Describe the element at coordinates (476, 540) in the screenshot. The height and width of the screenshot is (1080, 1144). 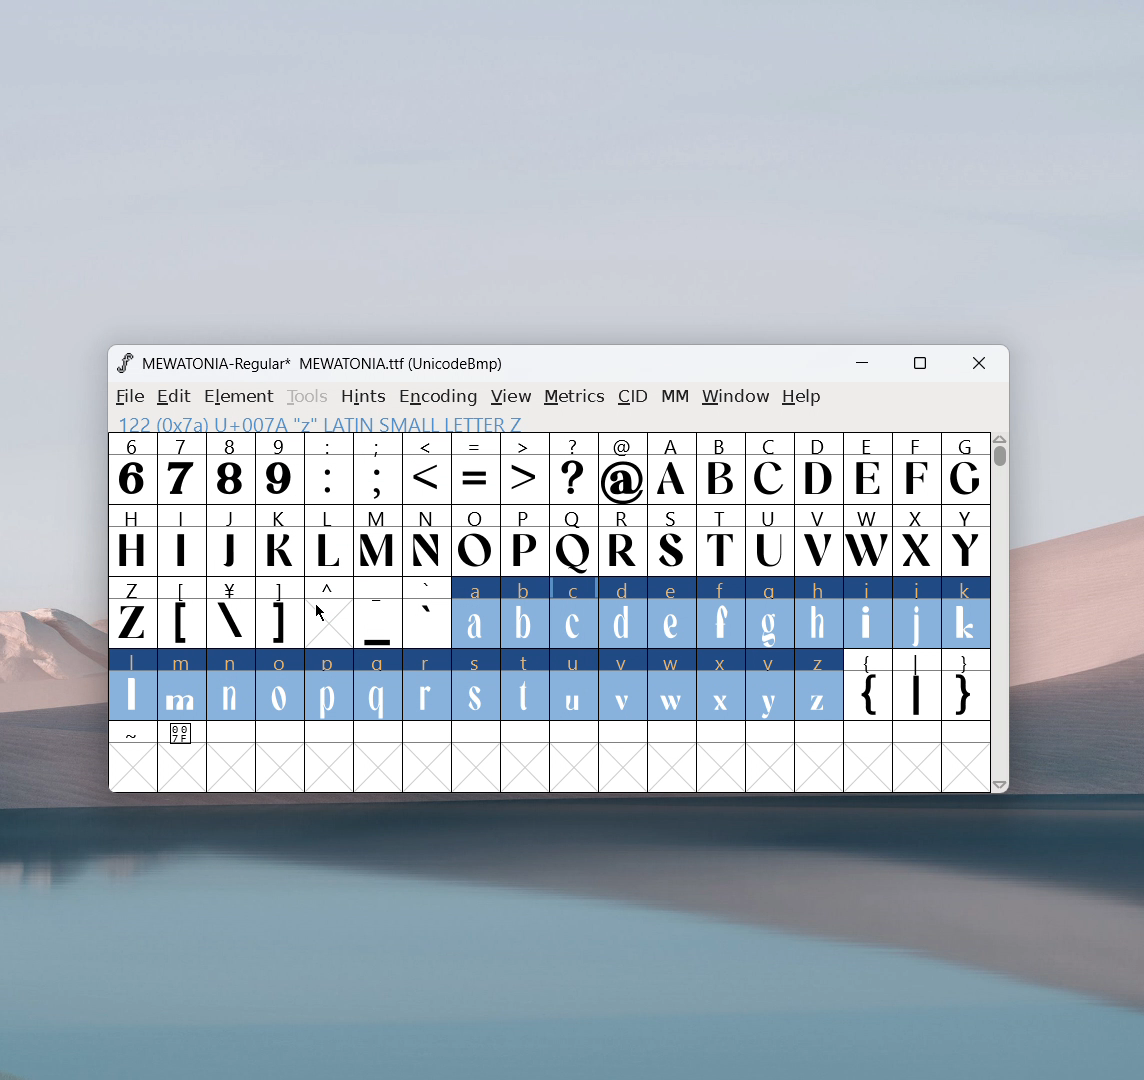
I see `O` at that location.